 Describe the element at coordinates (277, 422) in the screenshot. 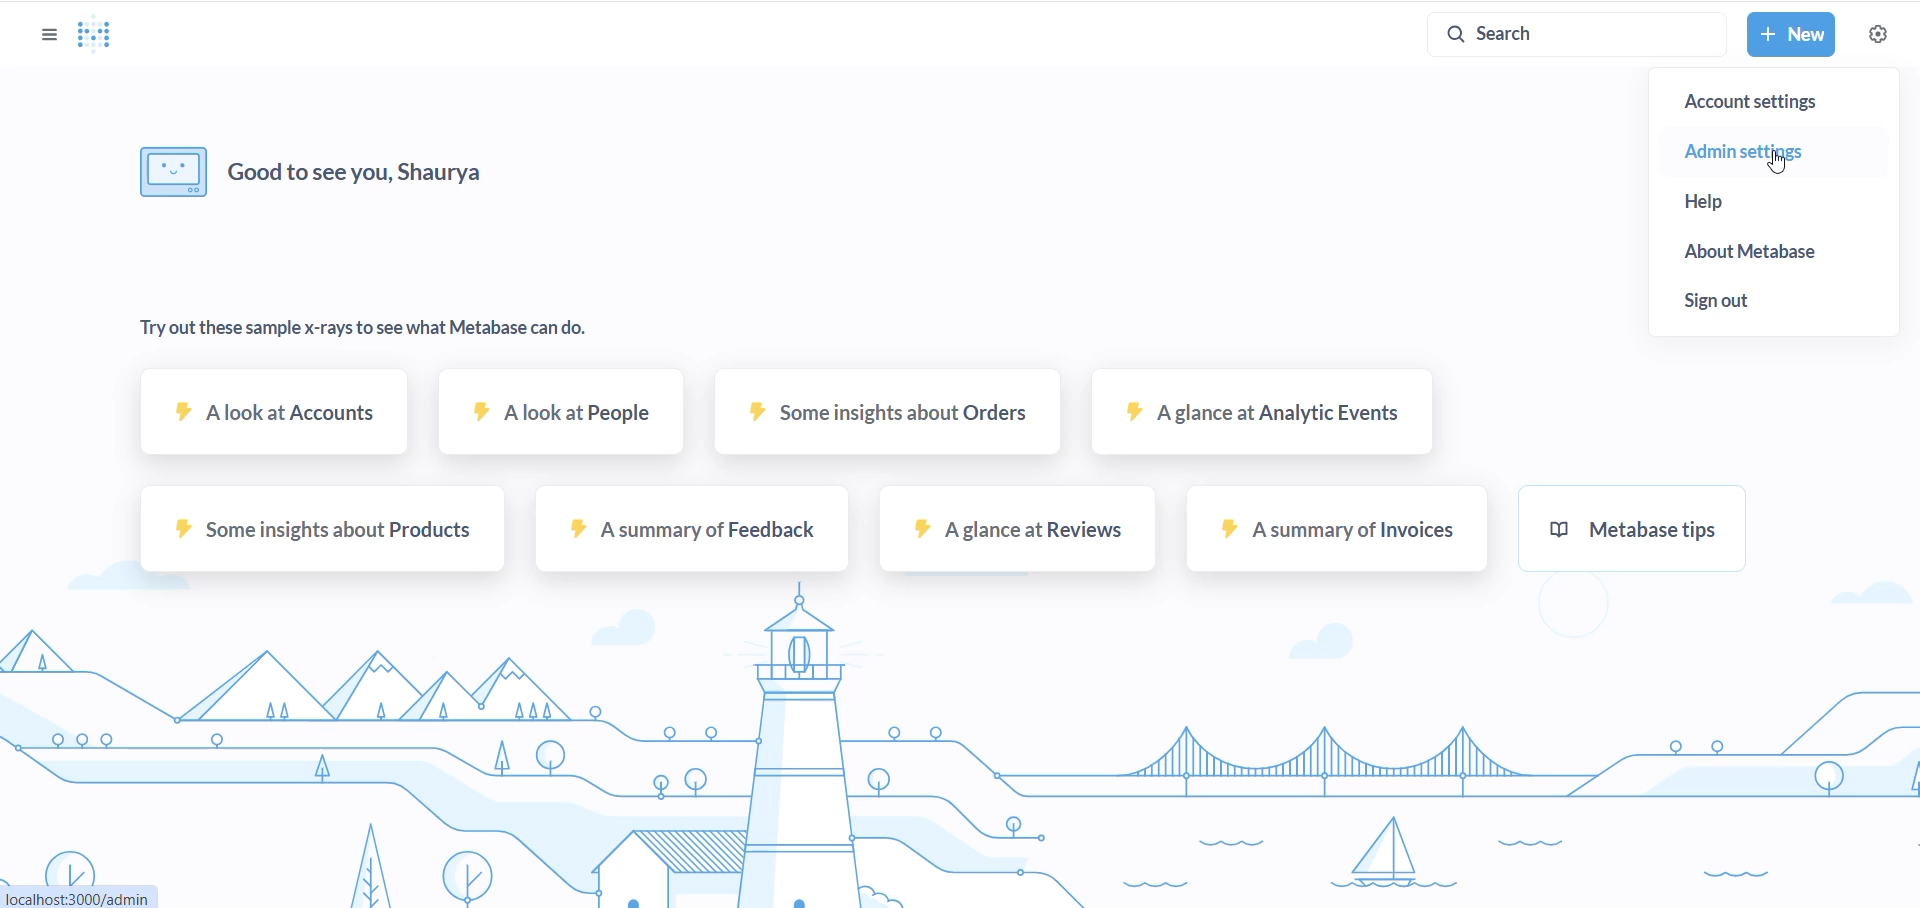

I see `A look at accounts` at that location.